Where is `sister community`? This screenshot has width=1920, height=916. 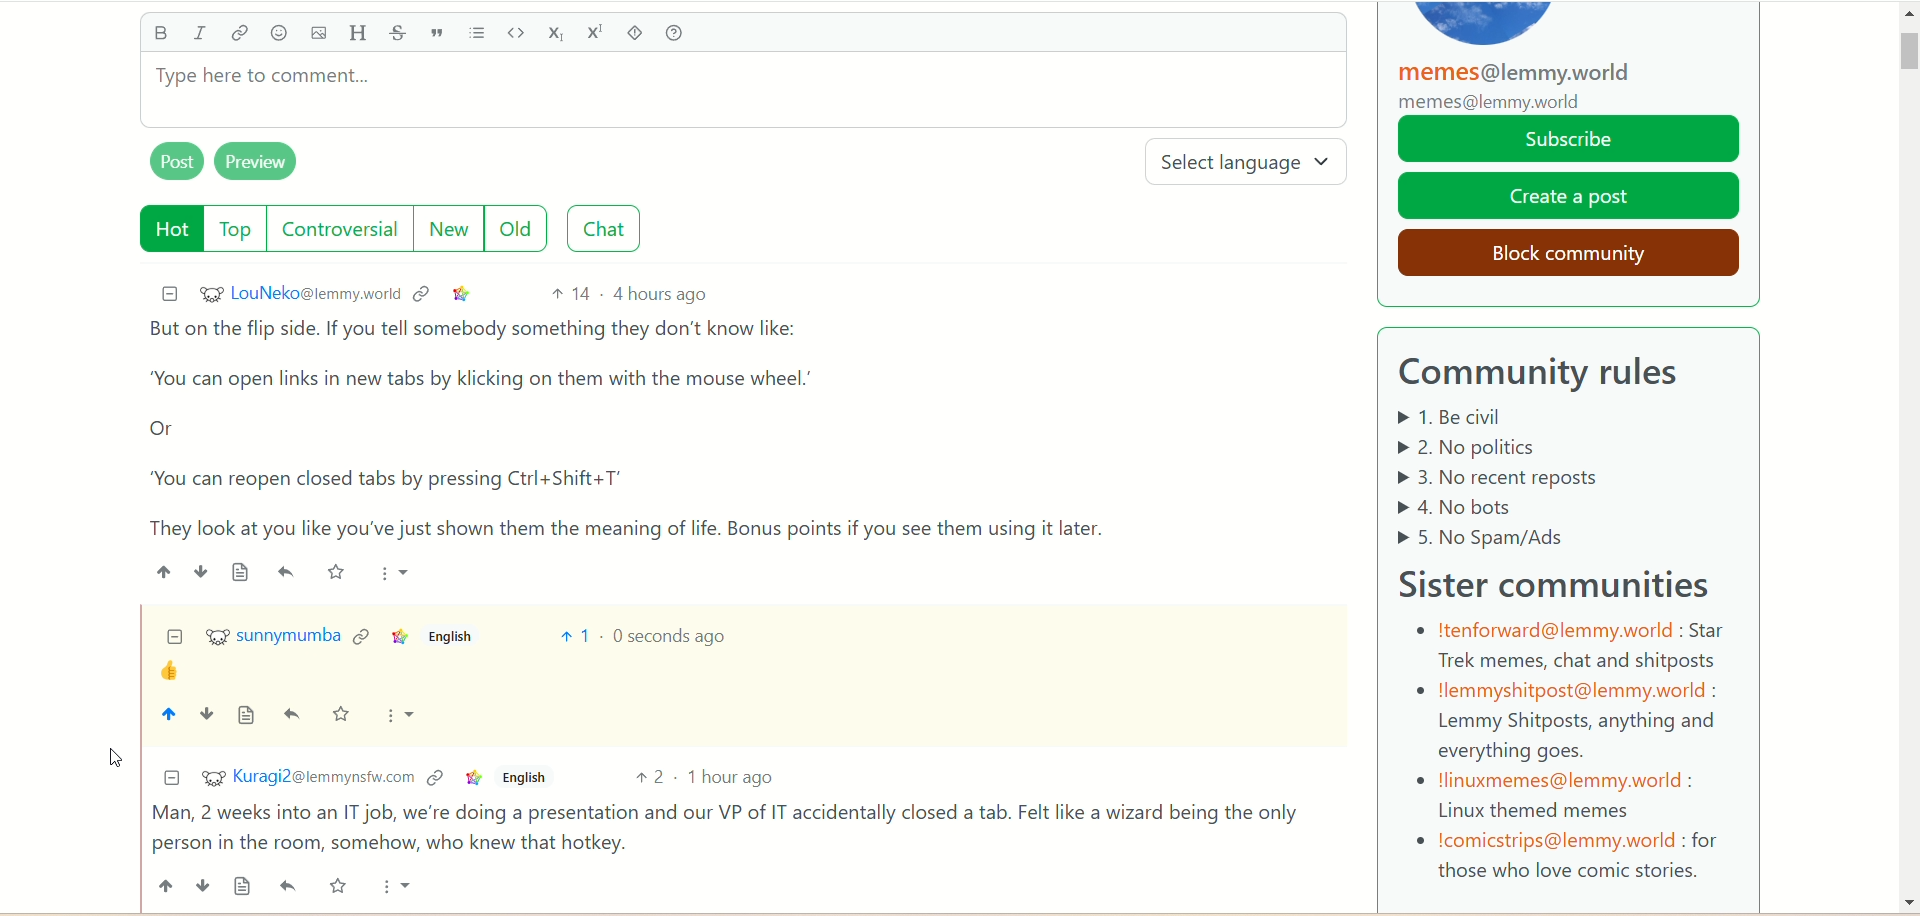 sister community is located at coordinates (1565, 581).